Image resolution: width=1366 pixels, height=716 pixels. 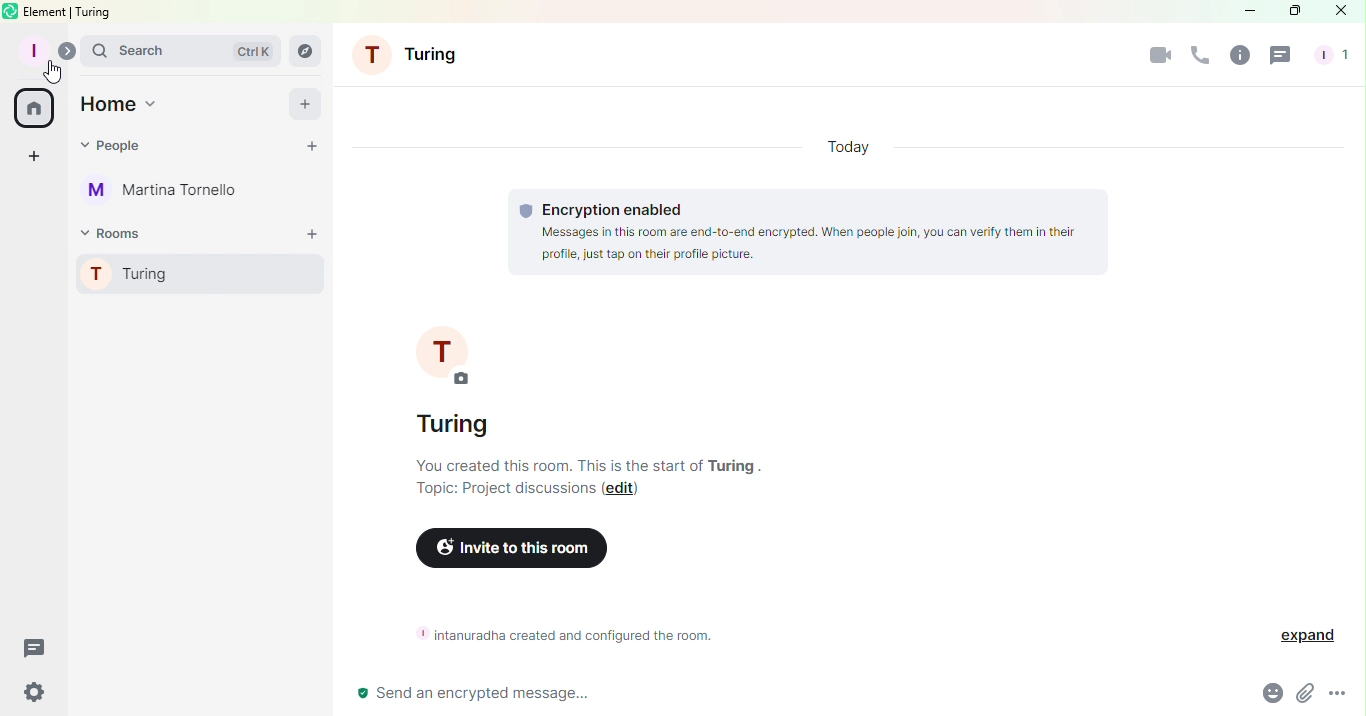 I want to click on Invite to this room, so click(x=509, y=548).